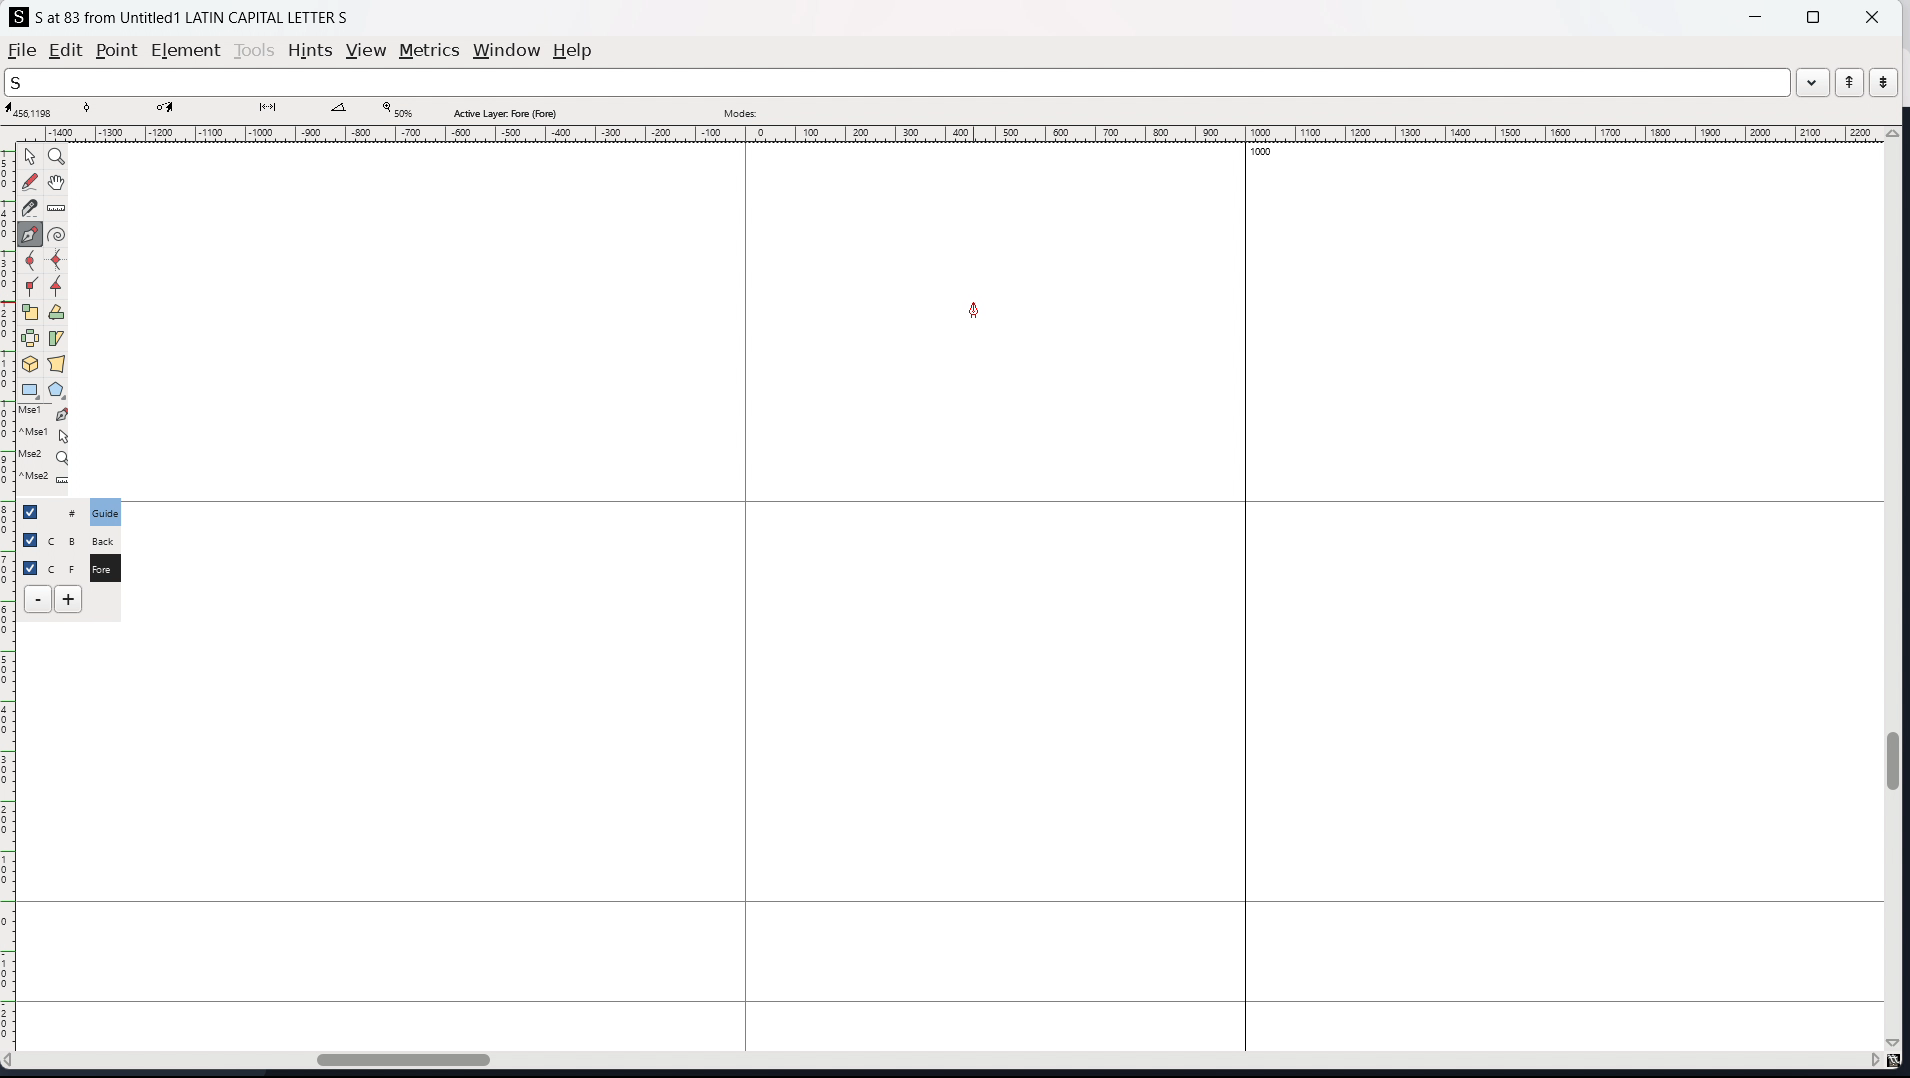 This screenshot has width=1910, height=1078. I want to click on polygon and stars, so click(58, 391).